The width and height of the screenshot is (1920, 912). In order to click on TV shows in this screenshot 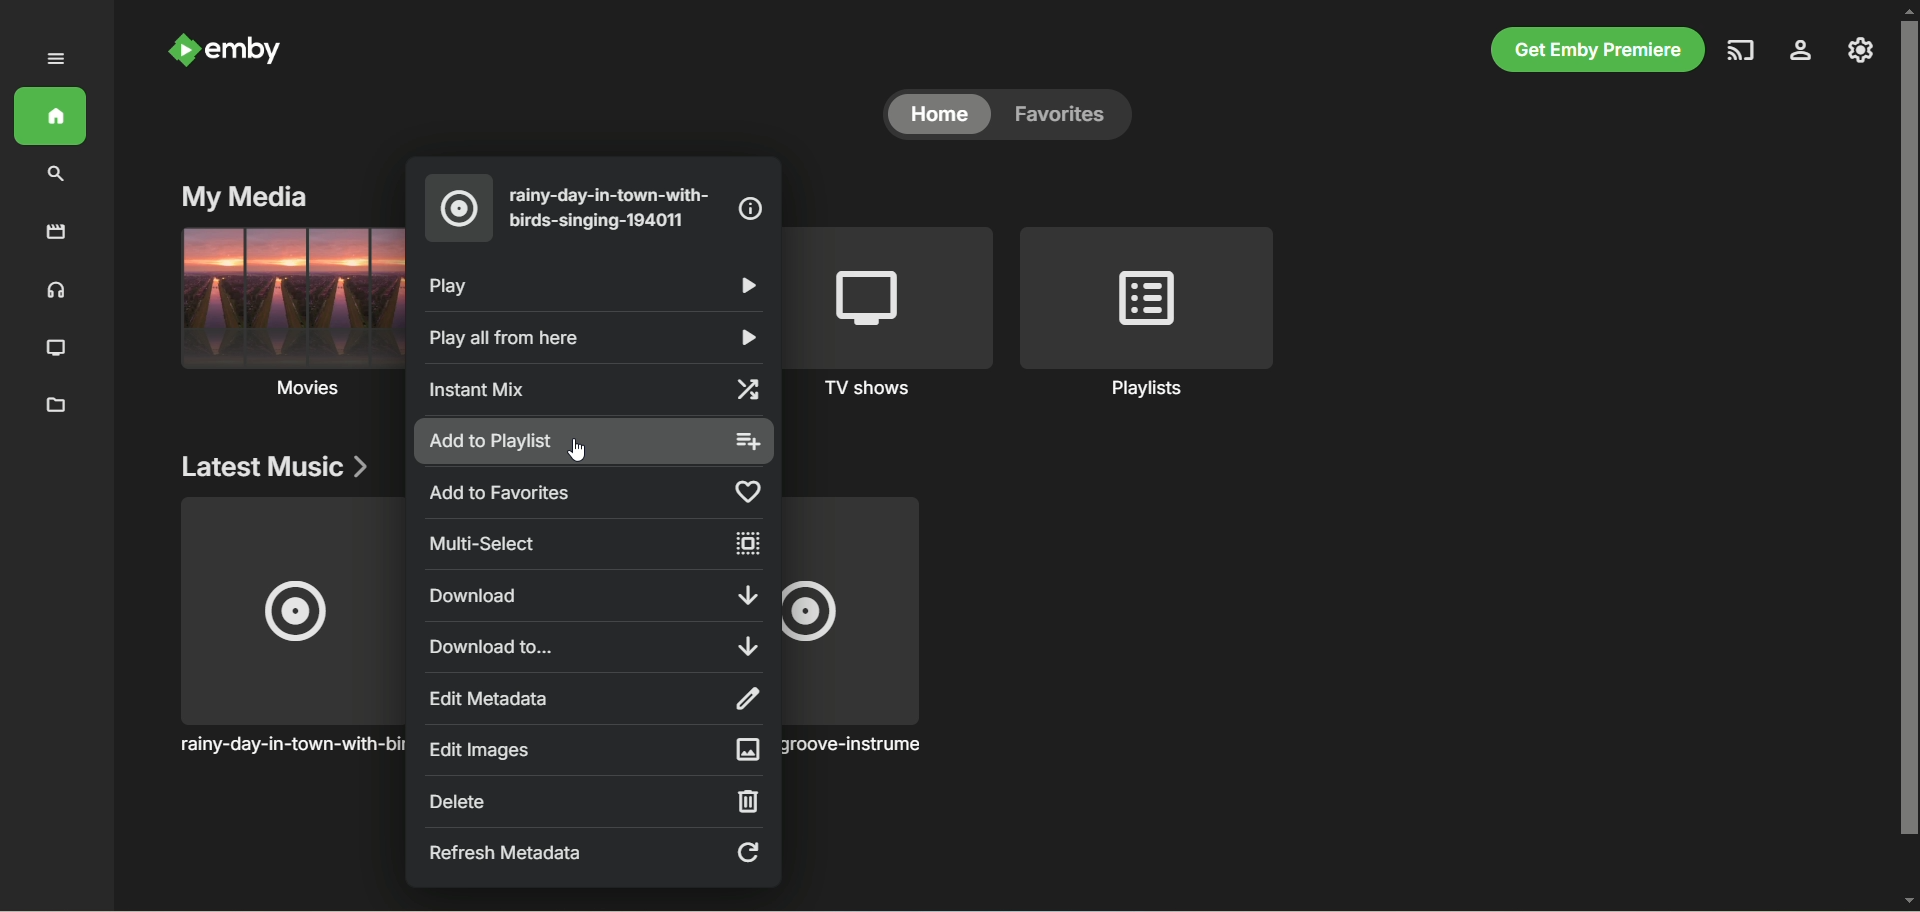, I will do `click(895, 316)`.